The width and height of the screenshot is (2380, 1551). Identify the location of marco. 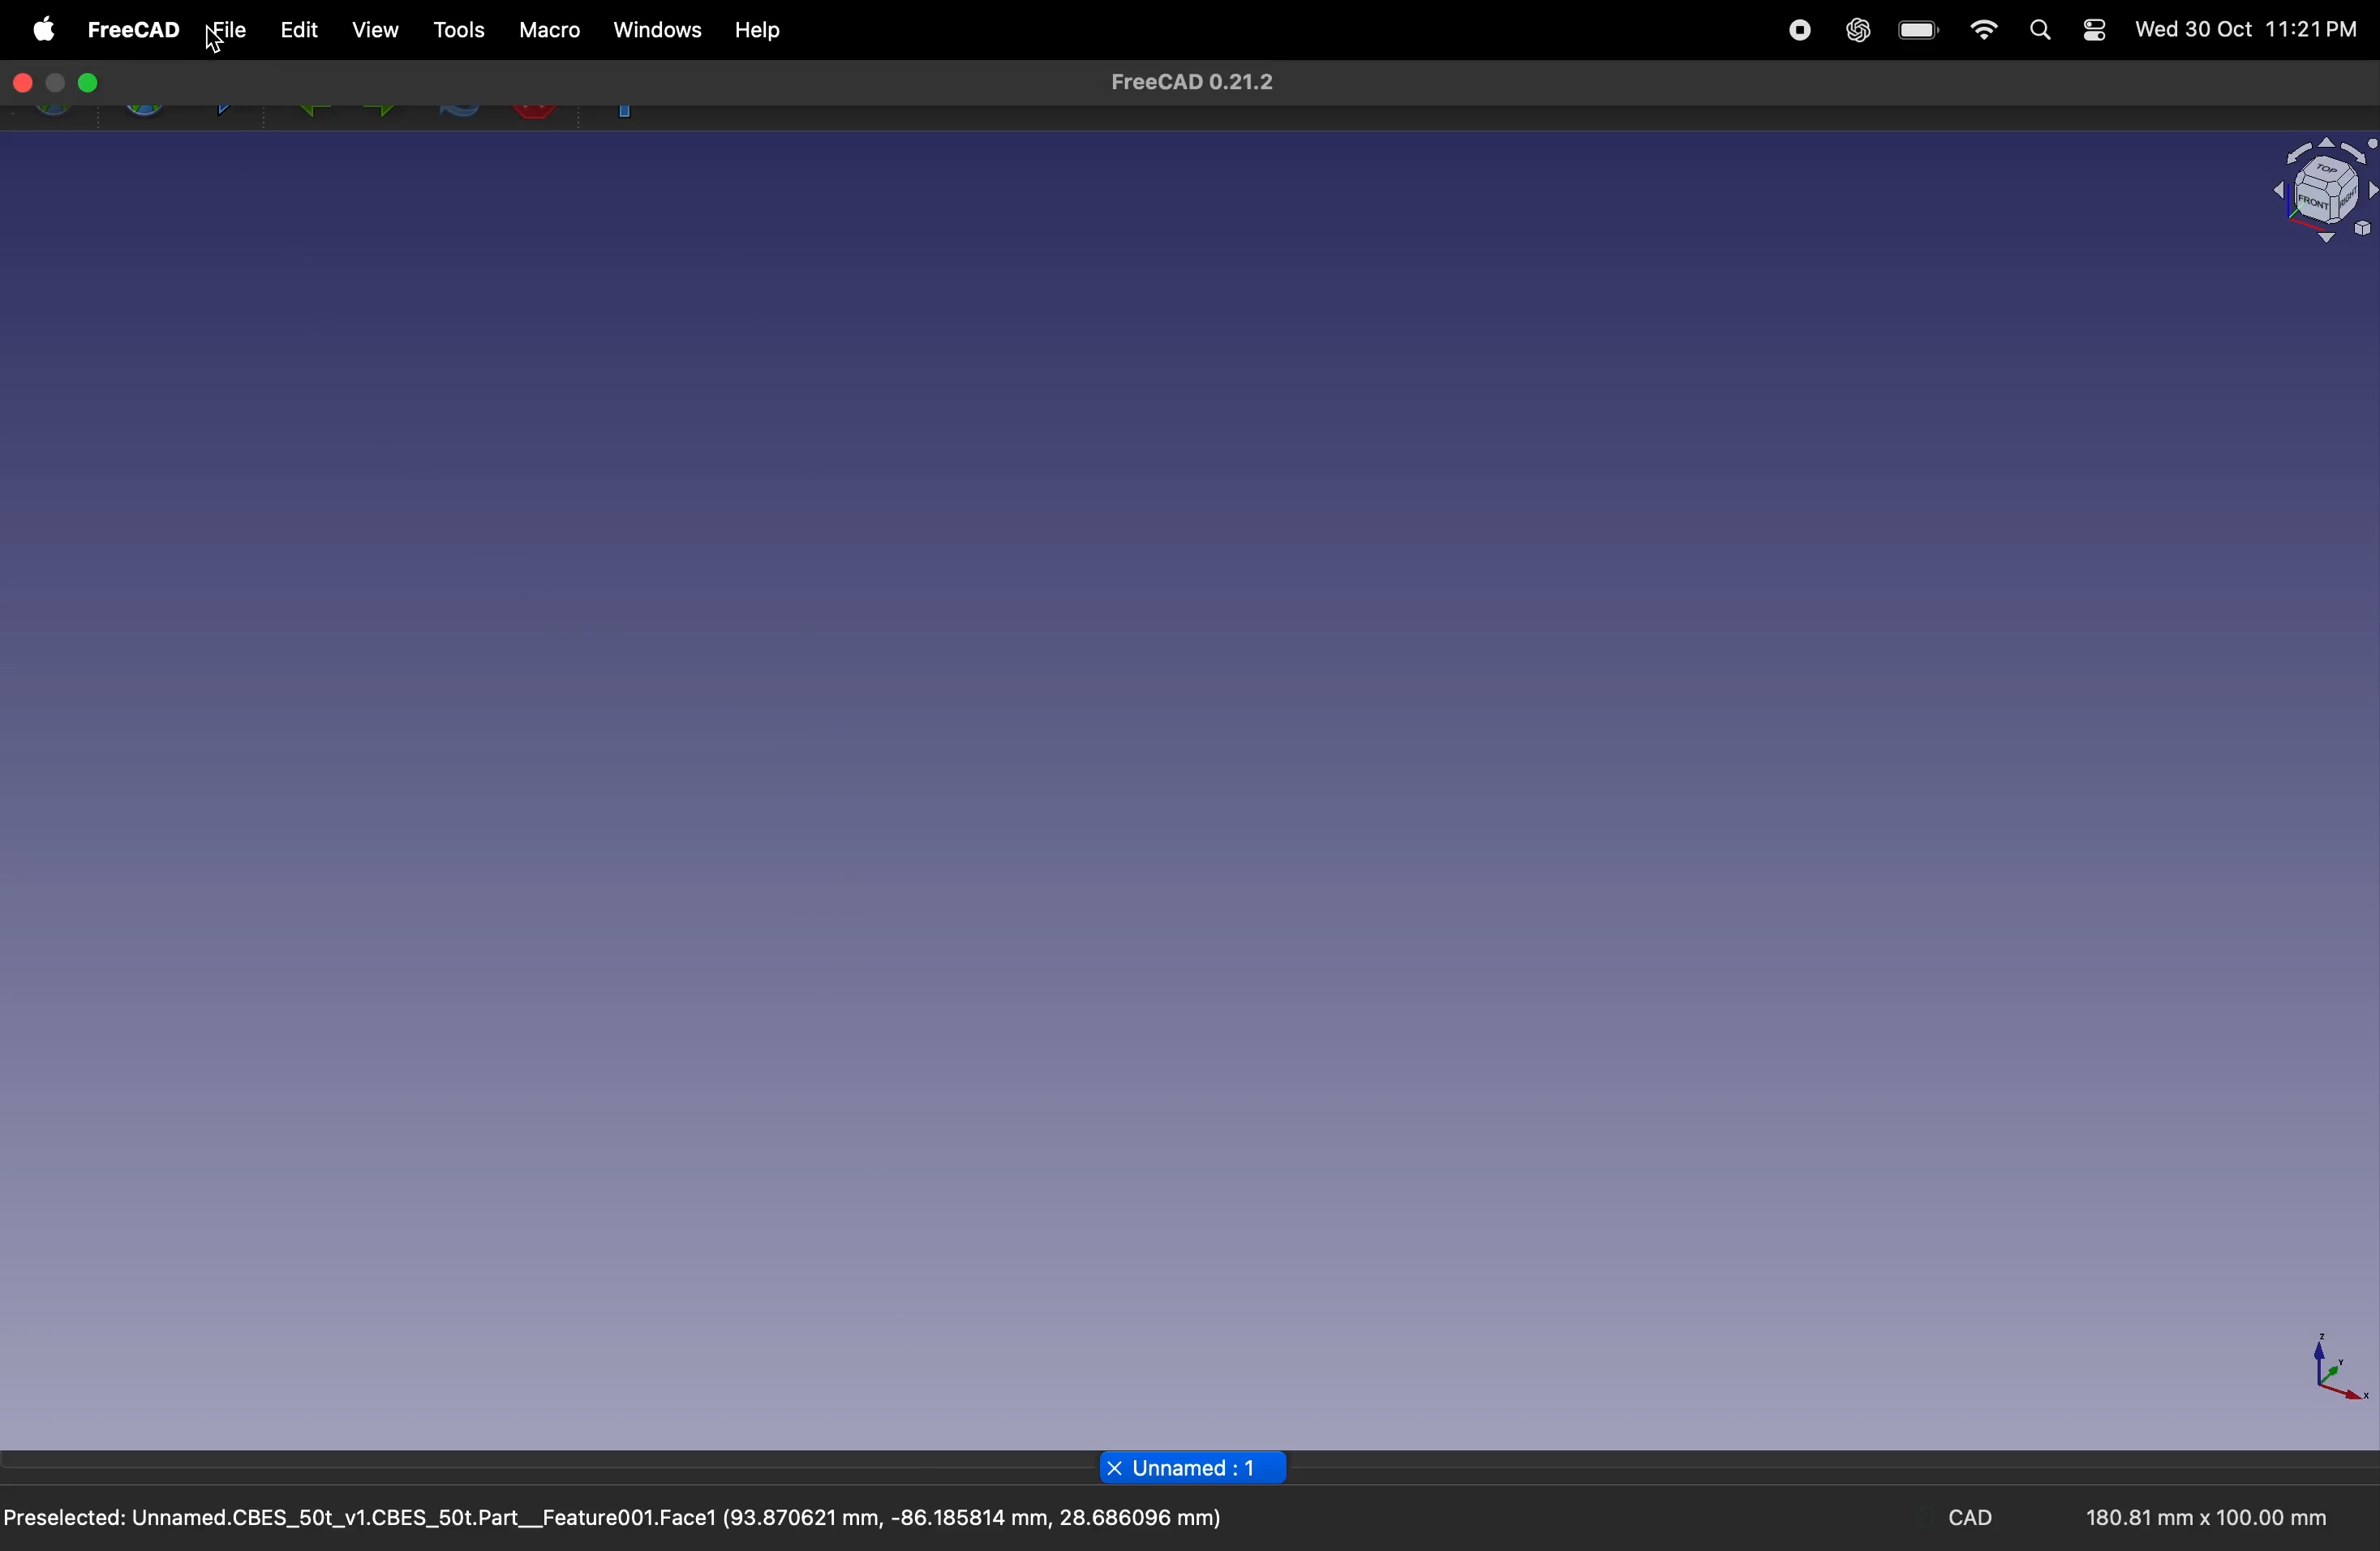
(546, 31).